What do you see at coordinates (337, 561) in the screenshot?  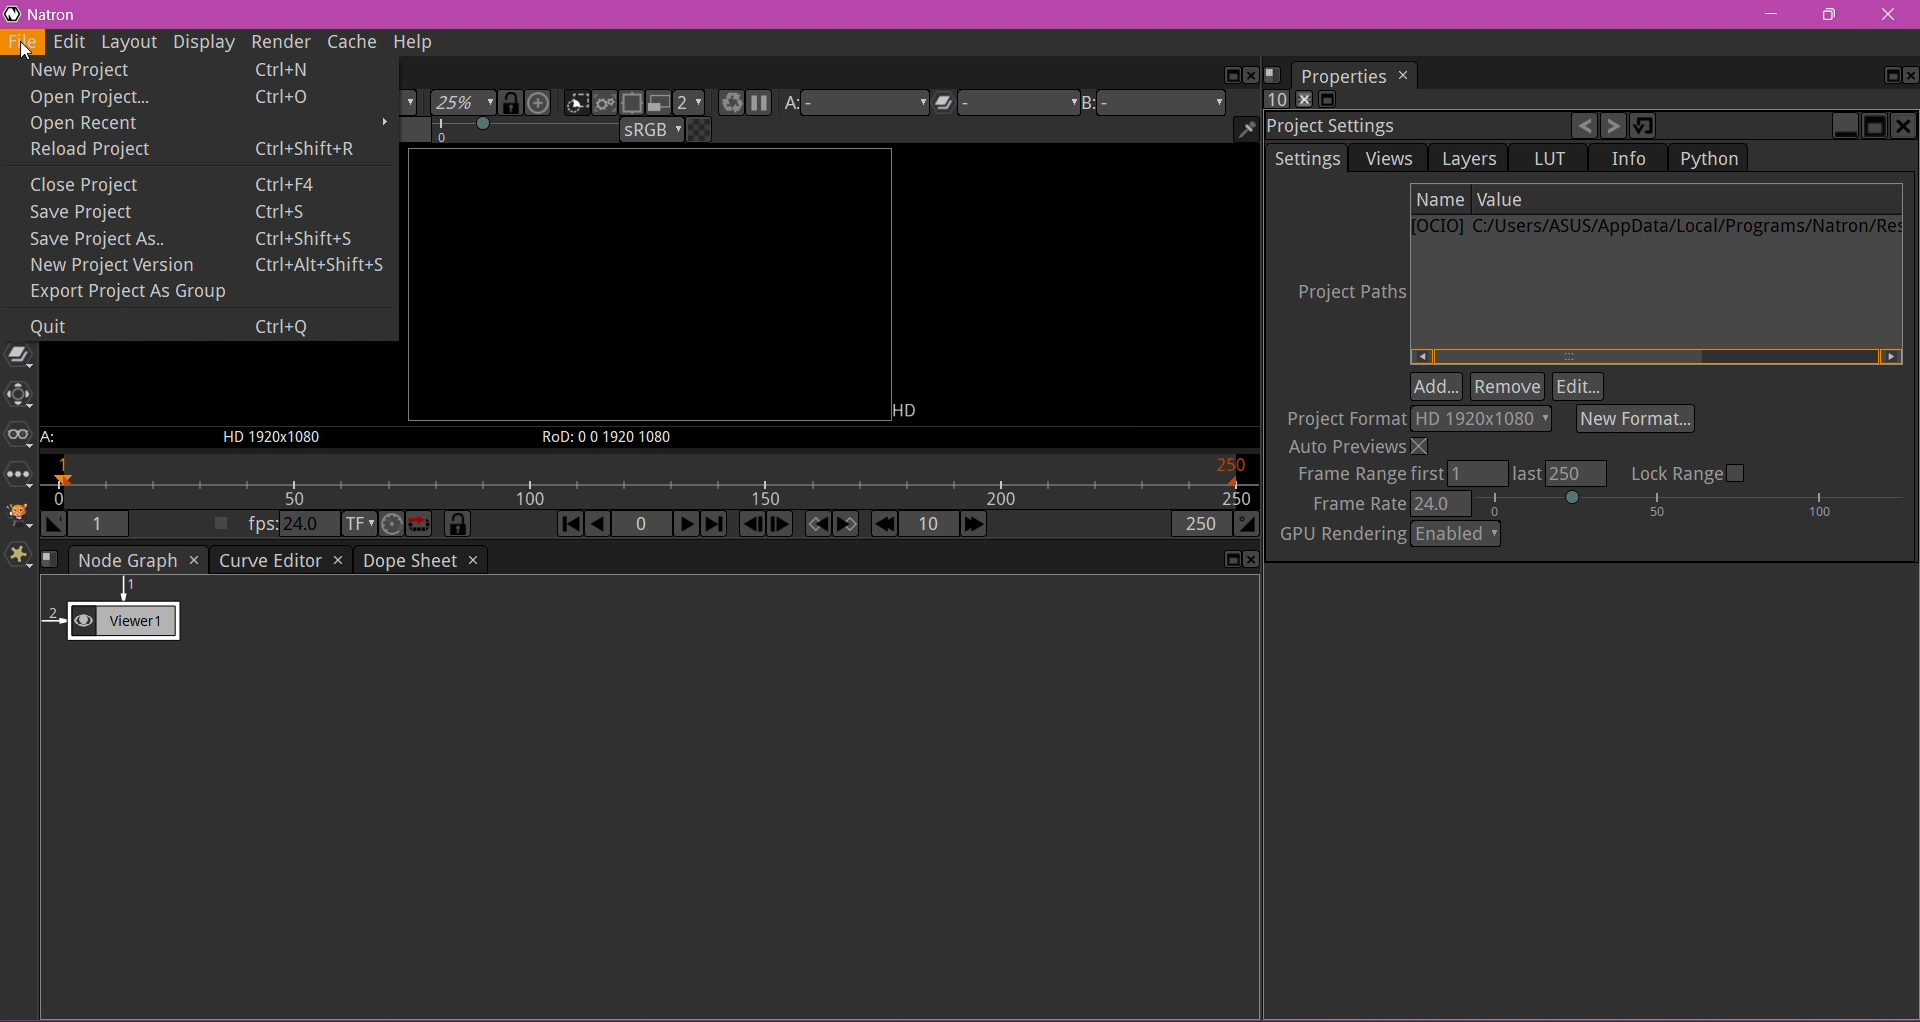 I see `Close Tab` at bounding box center [337, 561].